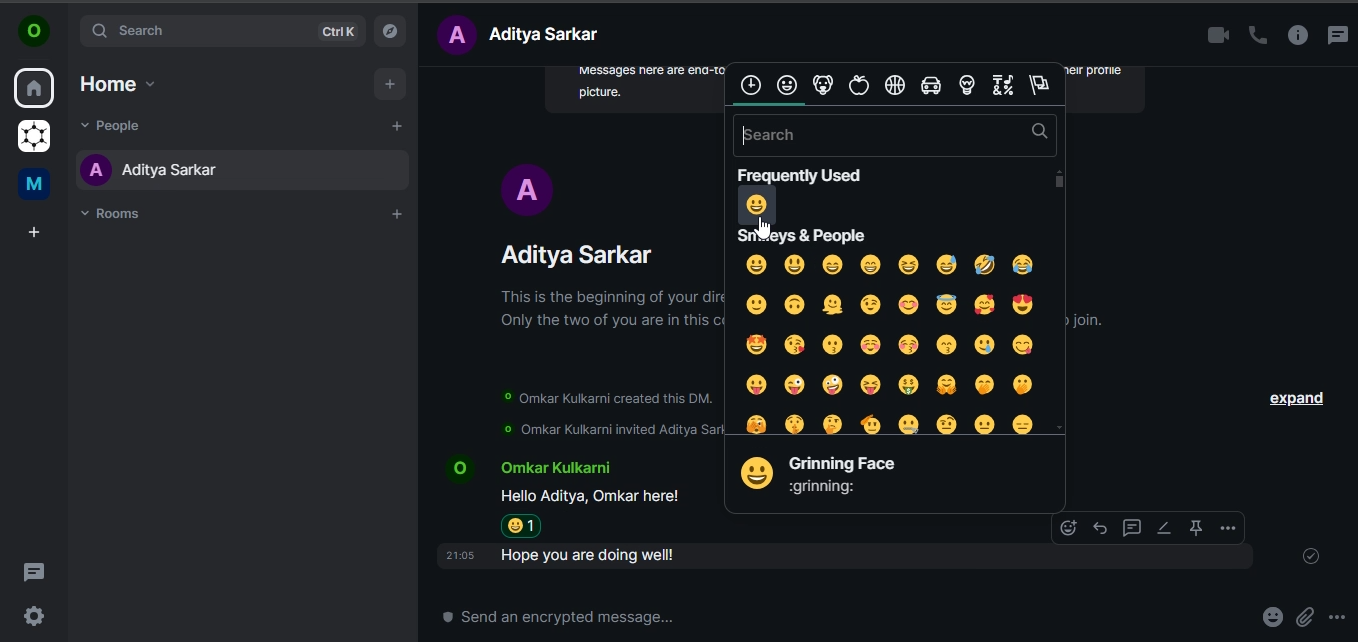 This screenshot has height=642, width=1358. Describe the element at coordinates (1163, 528) in the screenshot. I see `edit` at that location.